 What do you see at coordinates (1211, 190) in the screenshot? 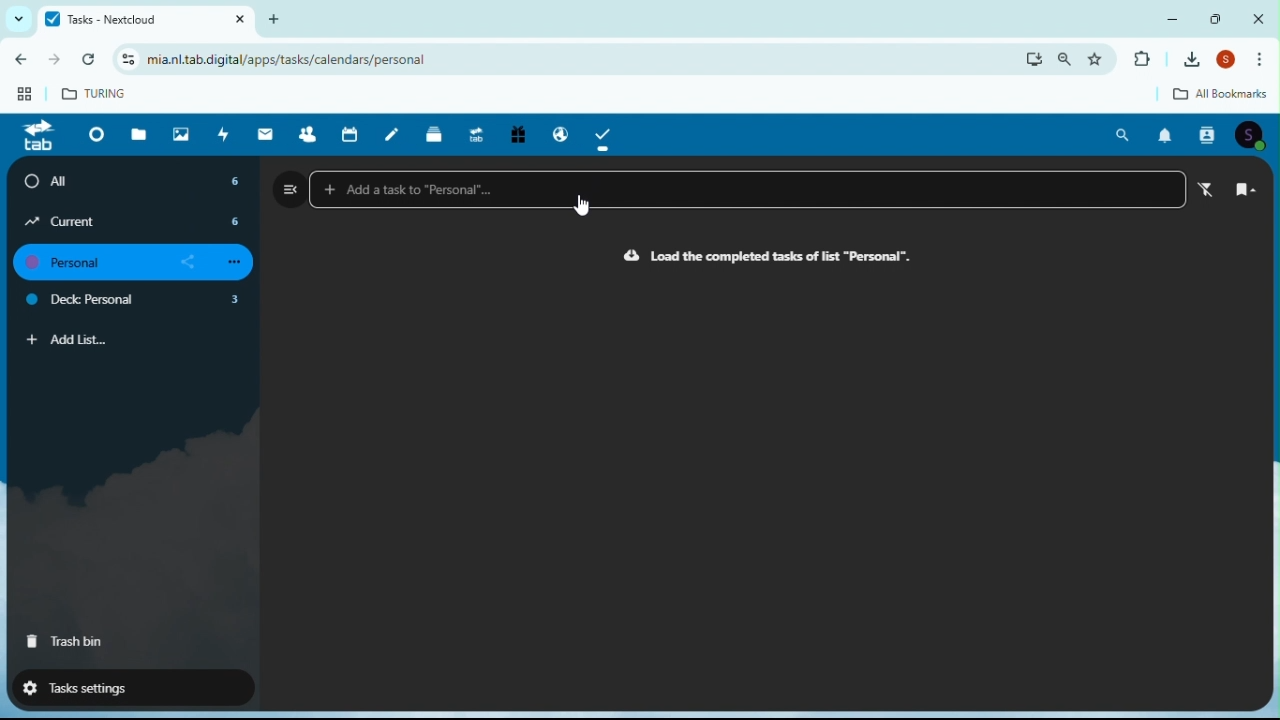
I see `Active filter` at bounding box center [1211, 190].